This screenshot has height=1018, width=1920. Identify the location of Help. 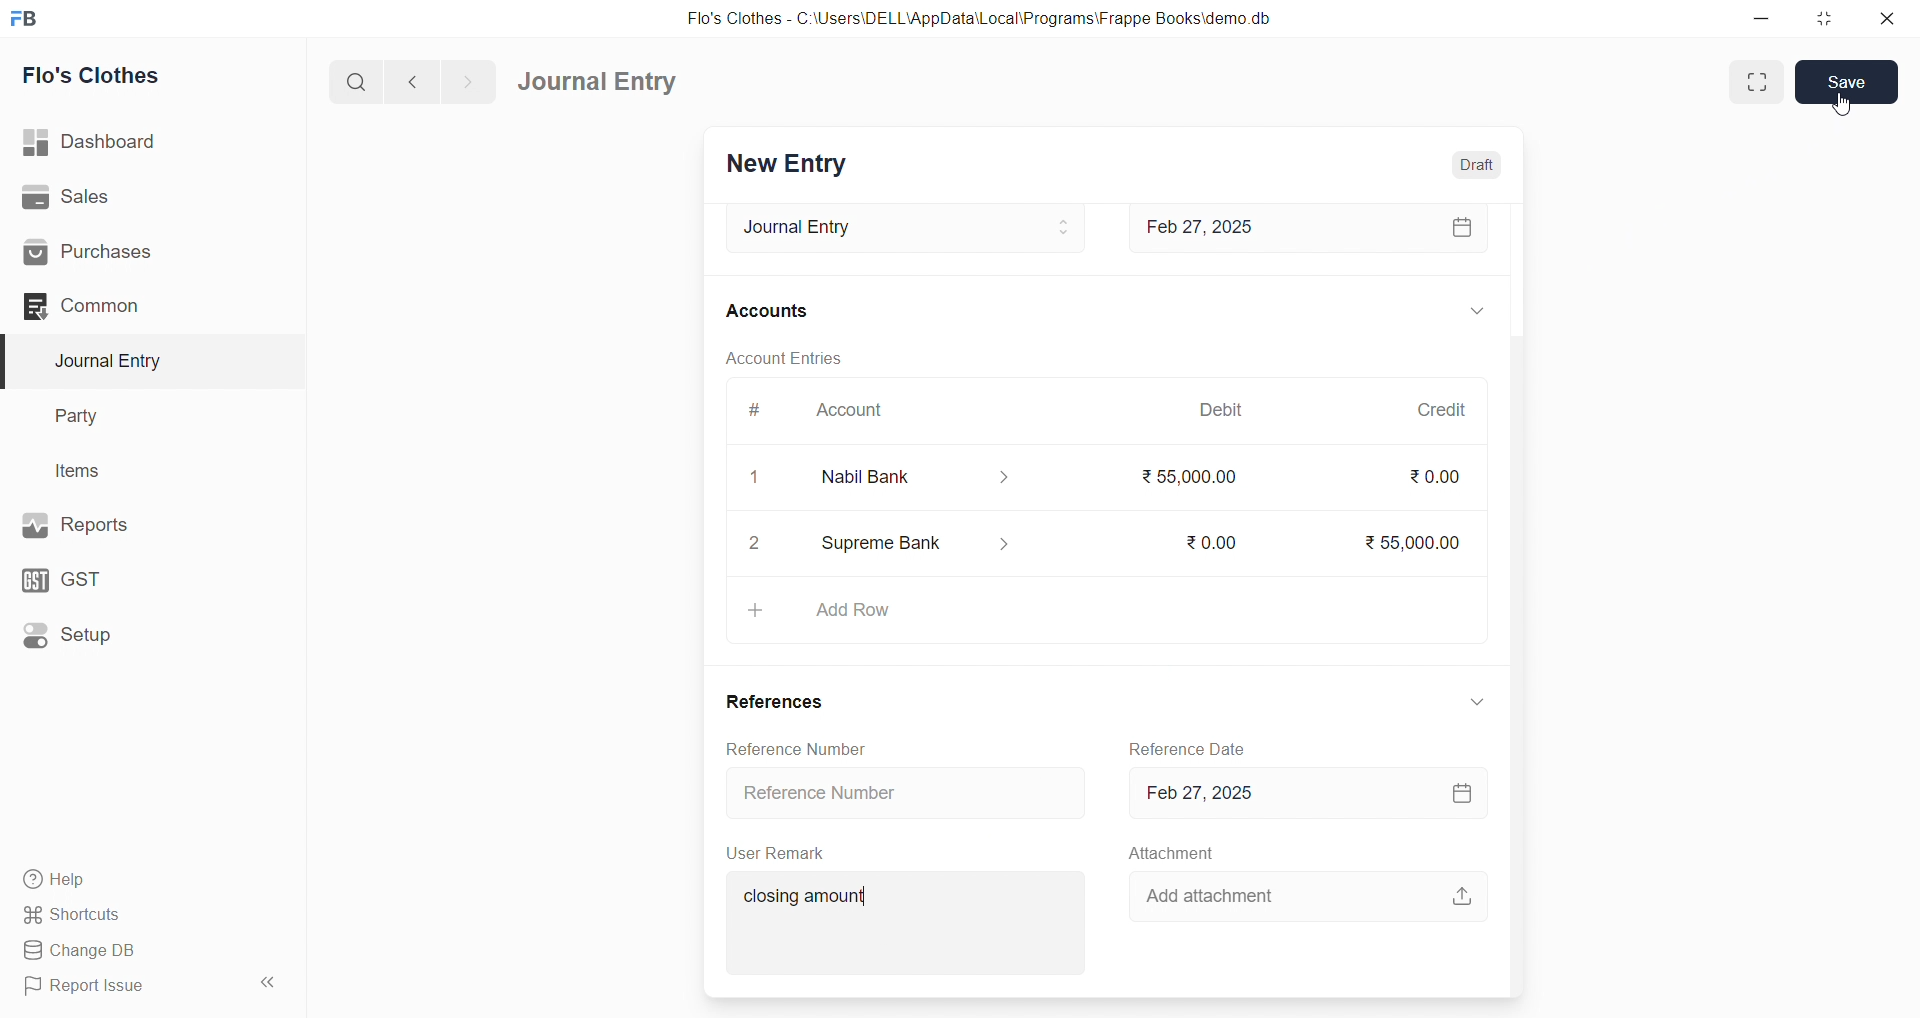
(125, 881).